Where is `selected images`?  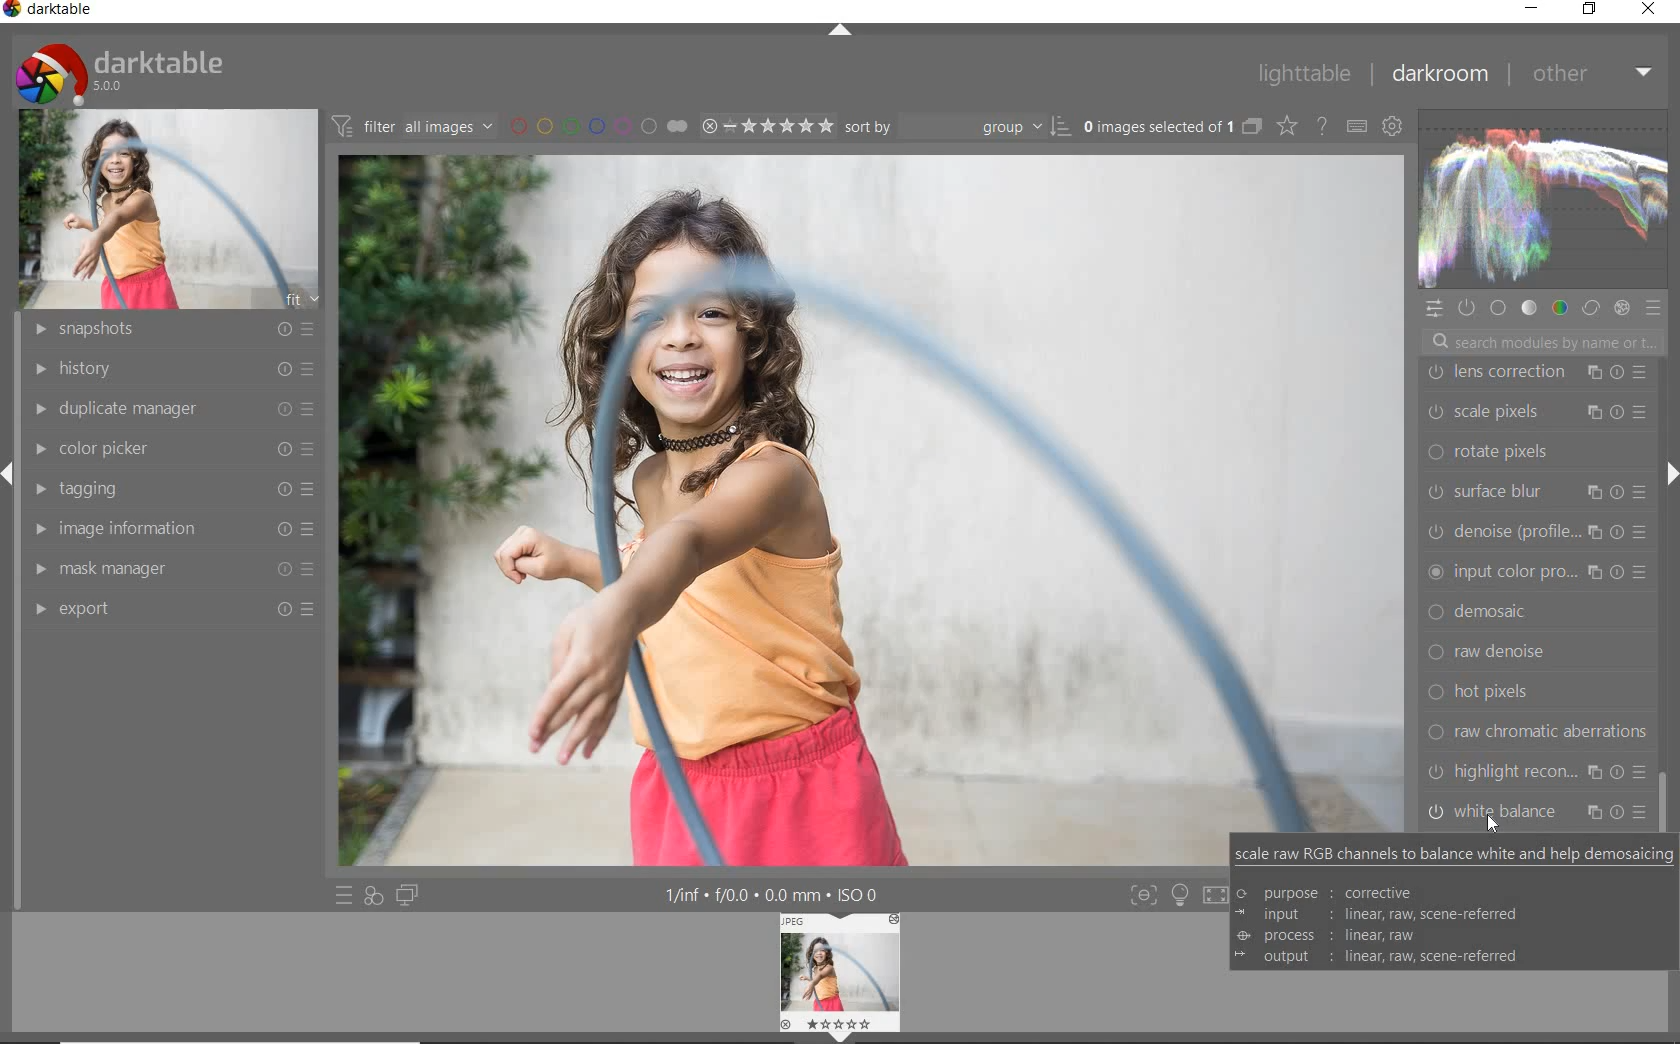 selected images is located at coordinates (1156, 126).